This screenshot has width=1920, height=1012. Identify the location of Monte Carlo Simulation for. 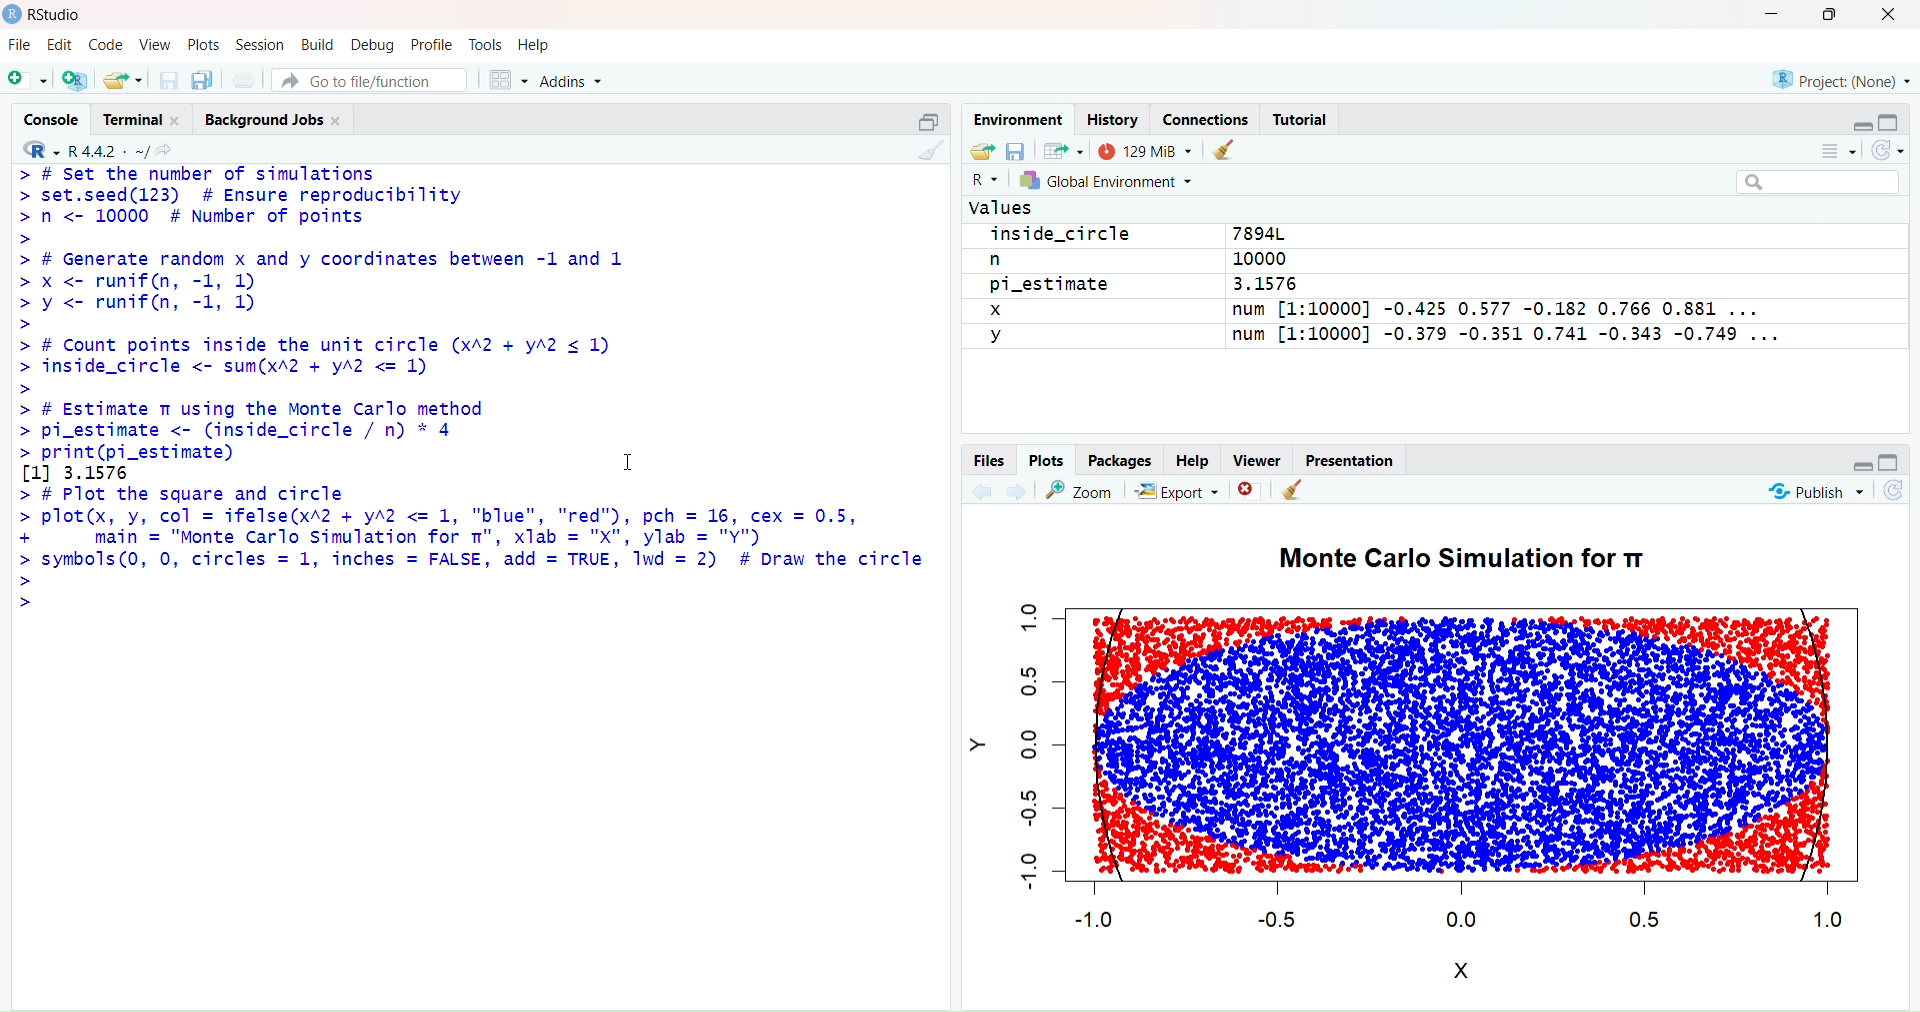
(1469, 557).